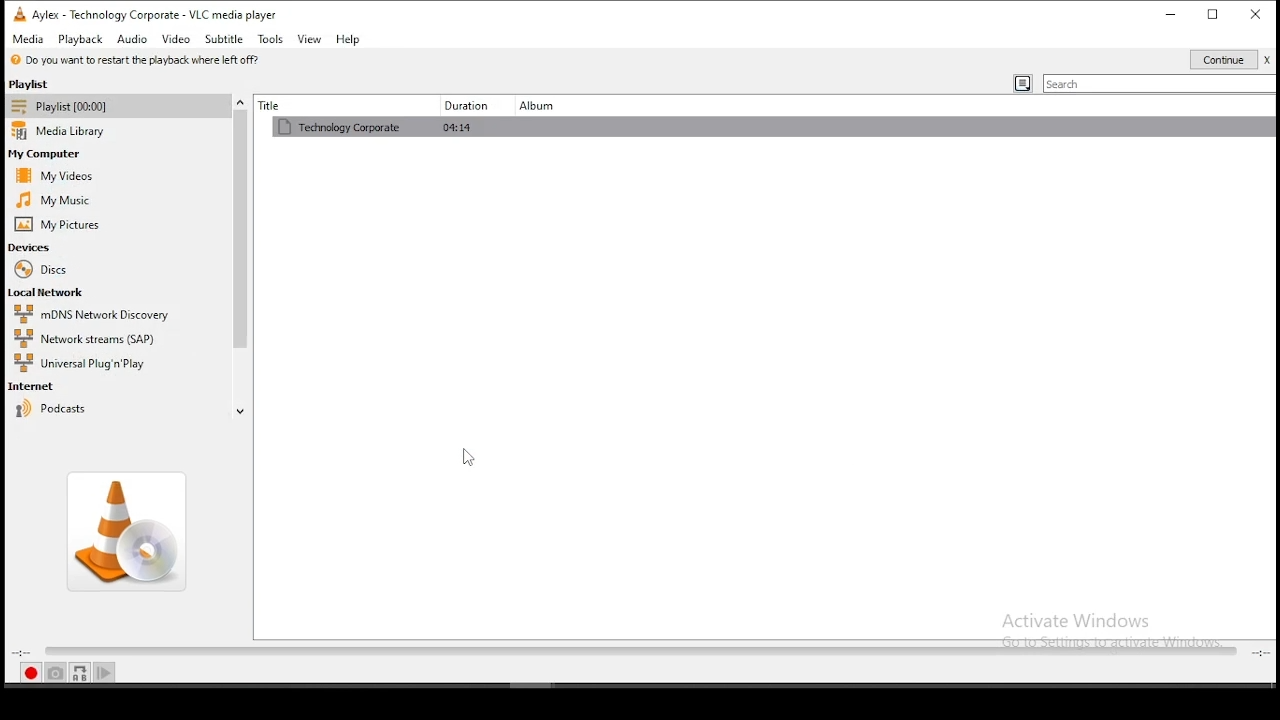 The image size is (1280, 720). I want to click on devices, so click(28, 247).